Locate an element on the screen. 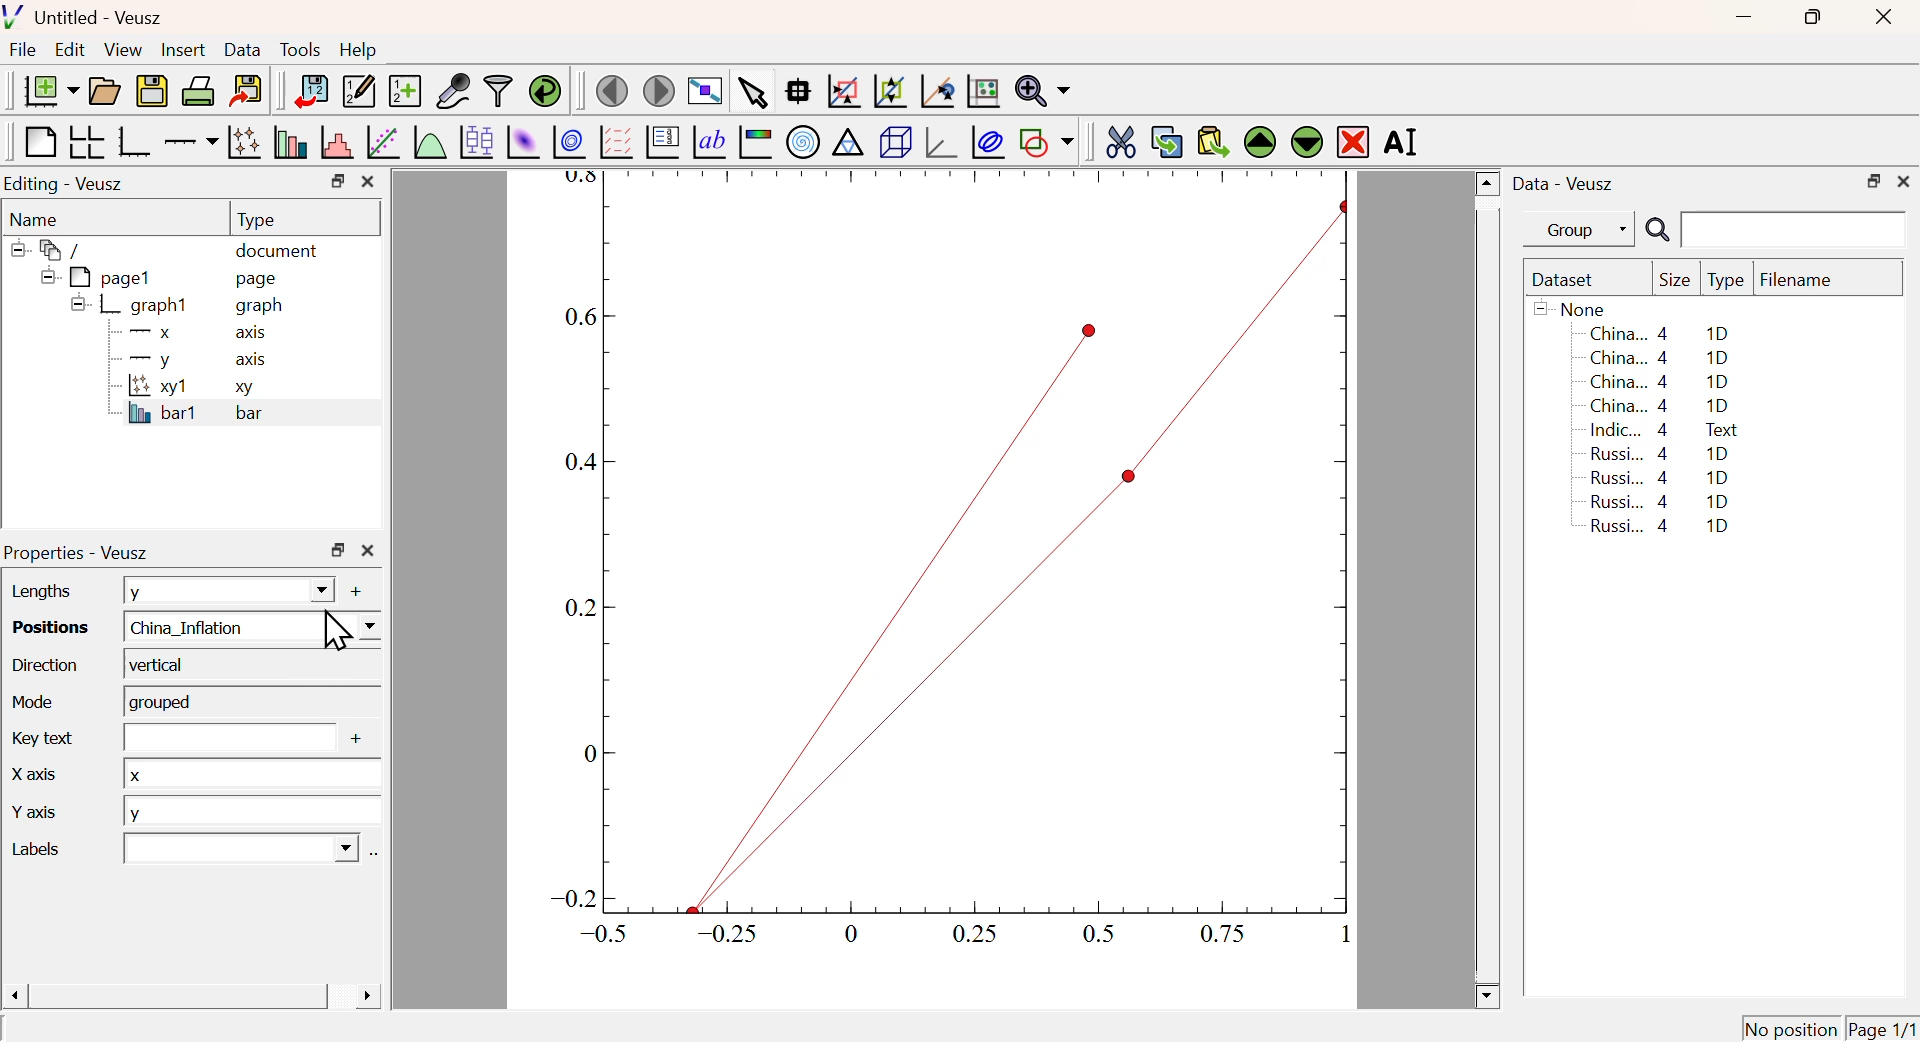  Tools is located at coordinates (300, 51).